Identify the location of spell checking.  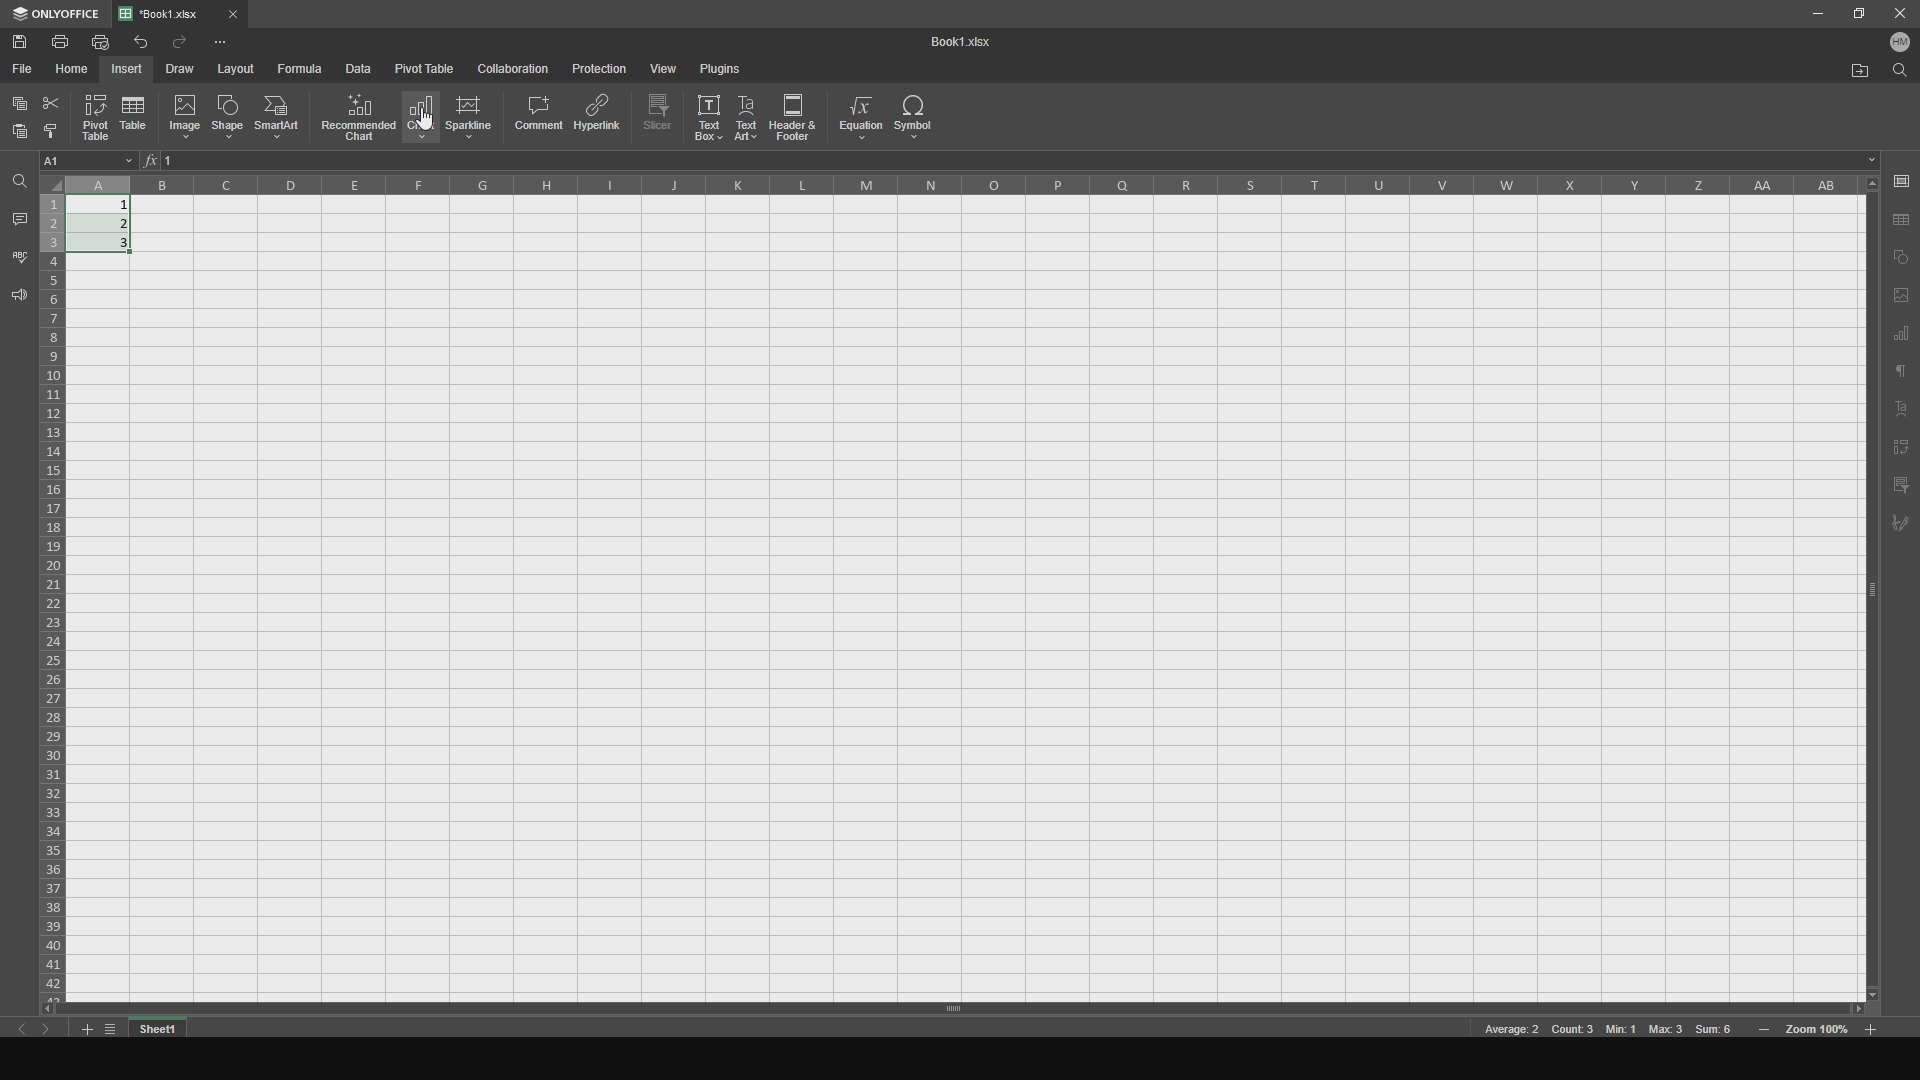
(19, 256).